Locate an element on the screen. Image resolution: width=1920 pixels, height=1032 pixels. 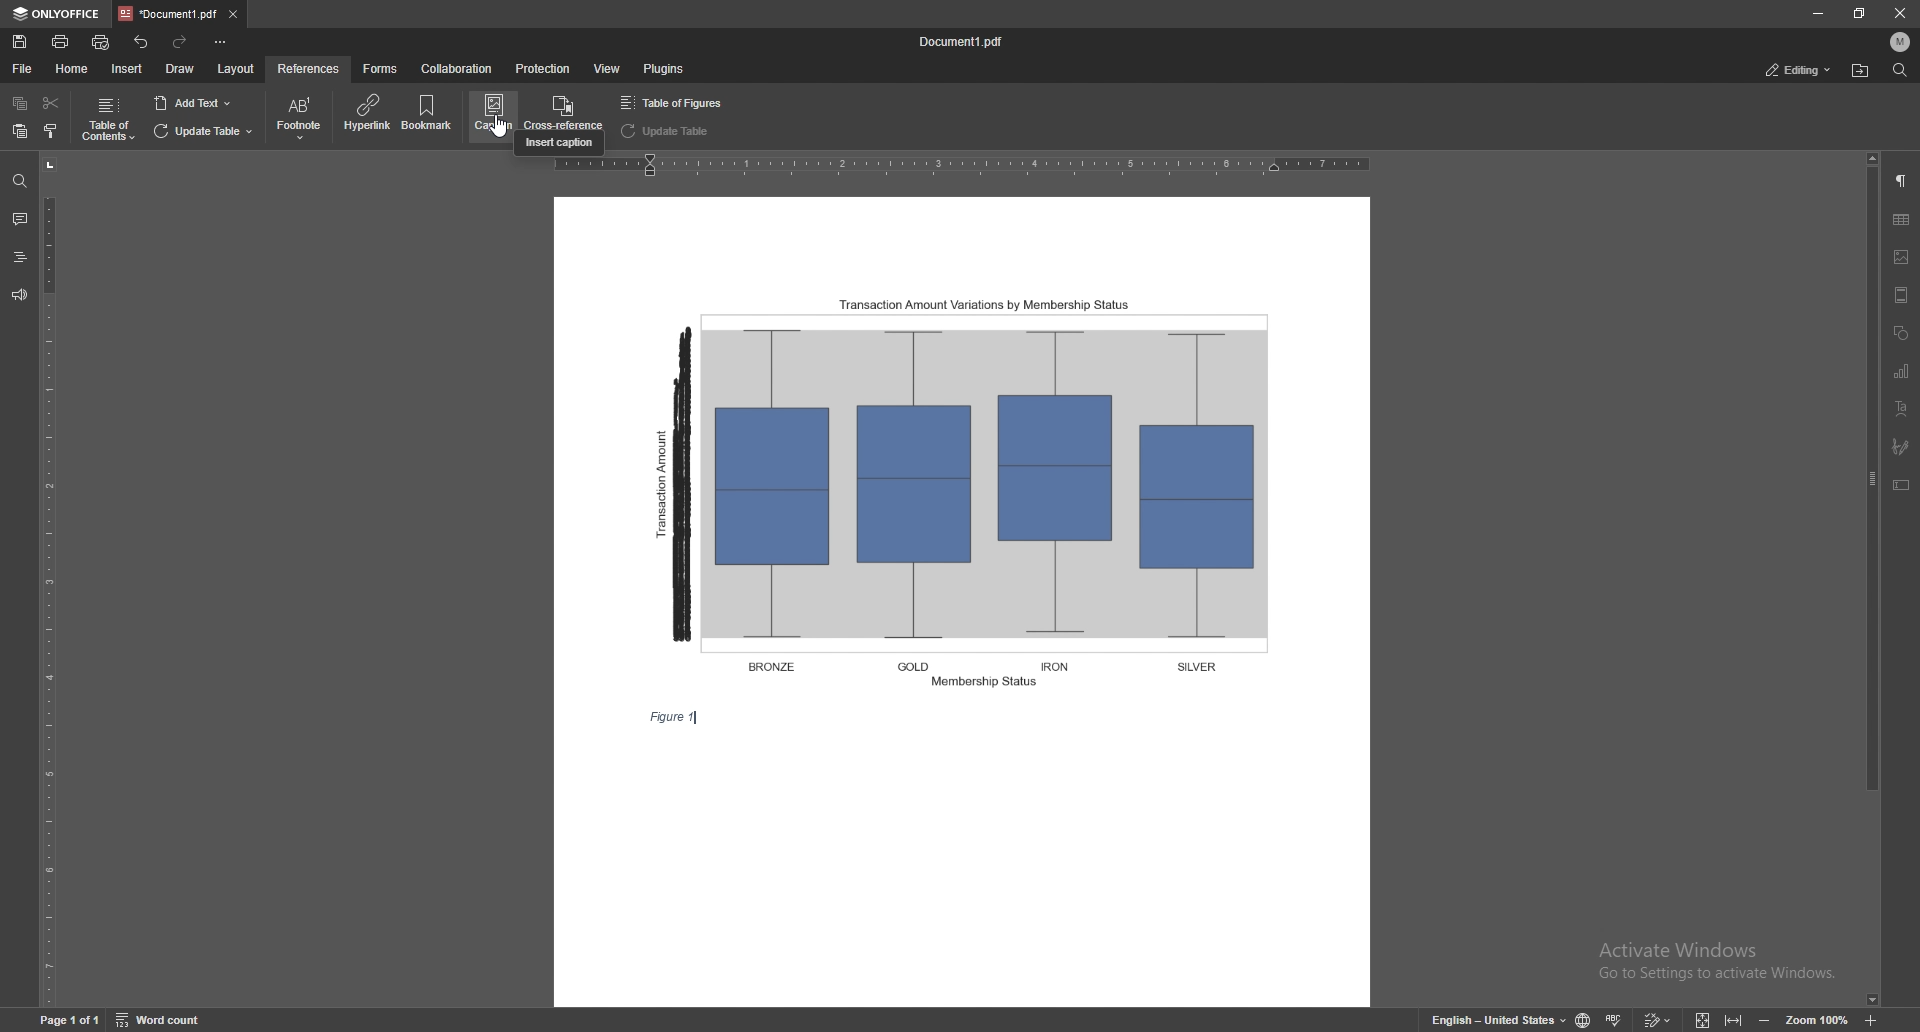
shapes is located at coordinates (1900, 332).